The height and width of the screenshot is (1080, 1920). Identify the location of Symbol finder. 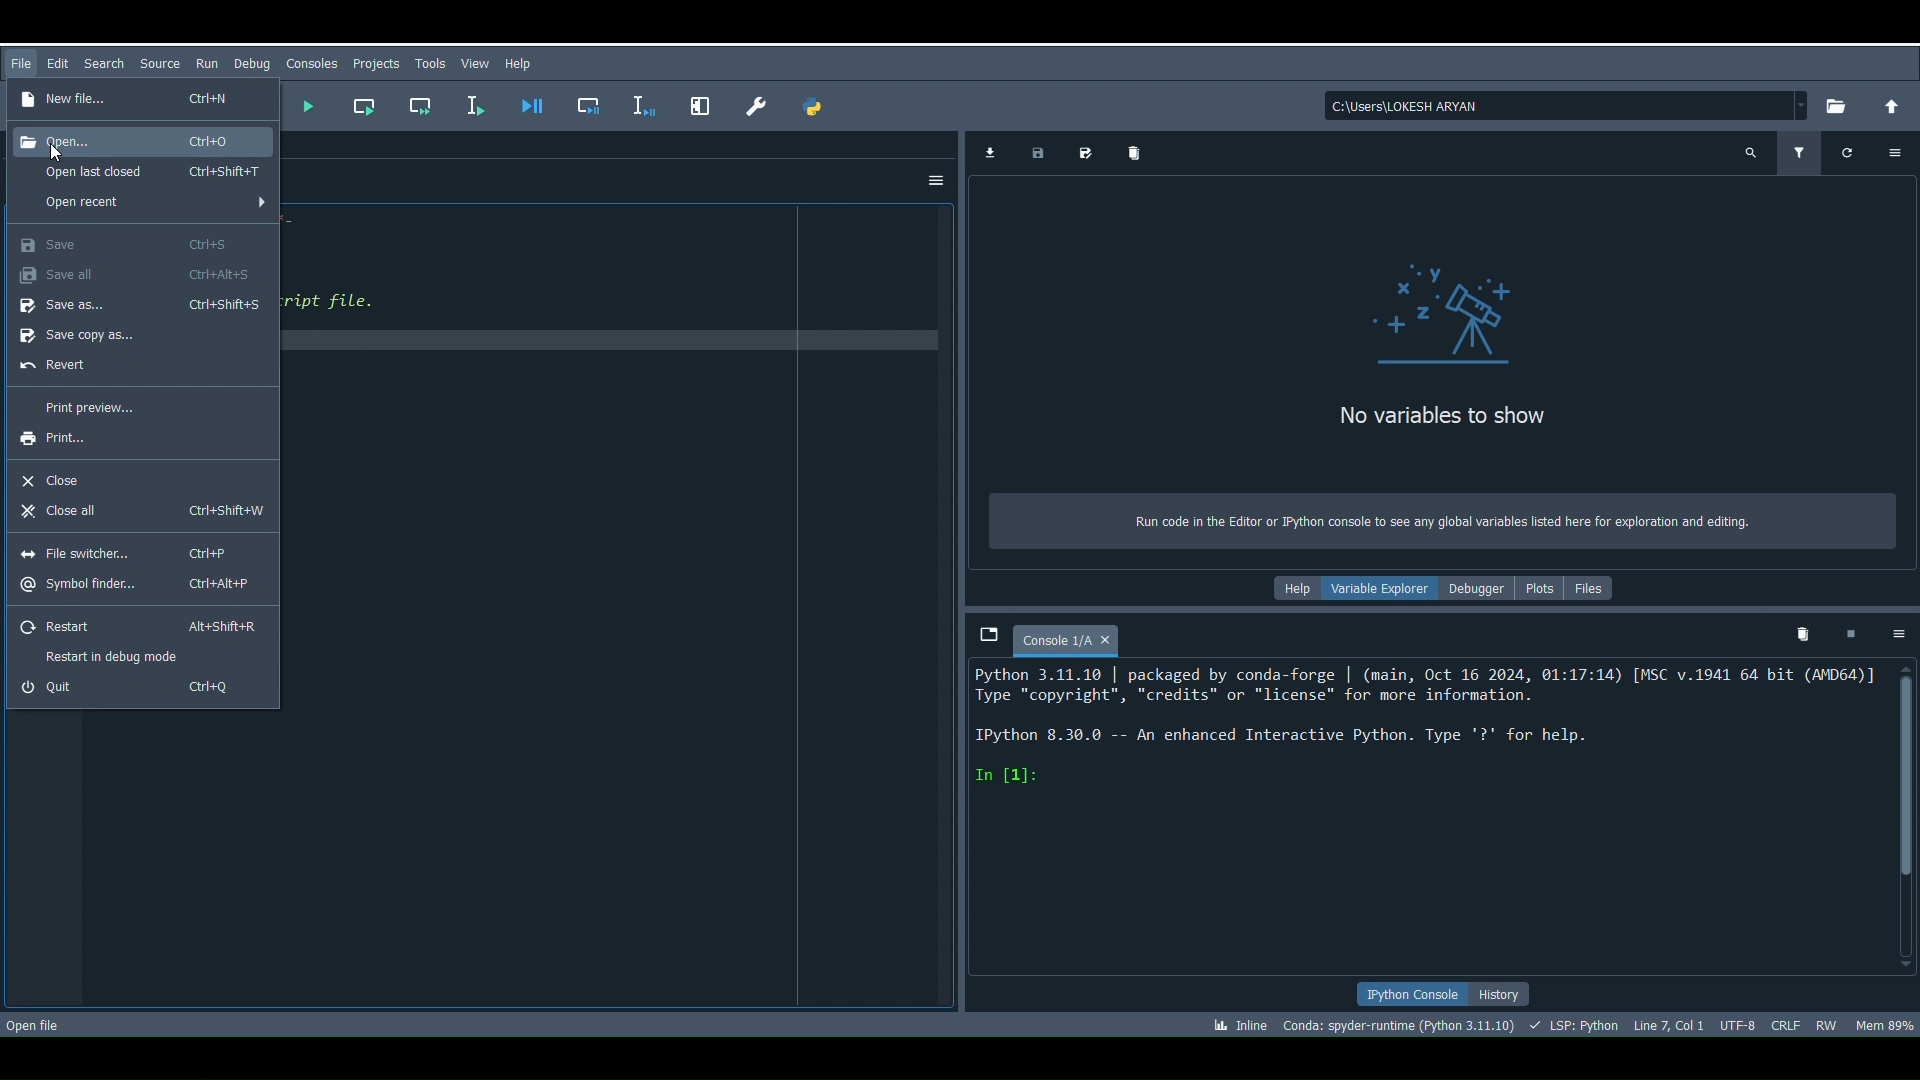
(139, 582).